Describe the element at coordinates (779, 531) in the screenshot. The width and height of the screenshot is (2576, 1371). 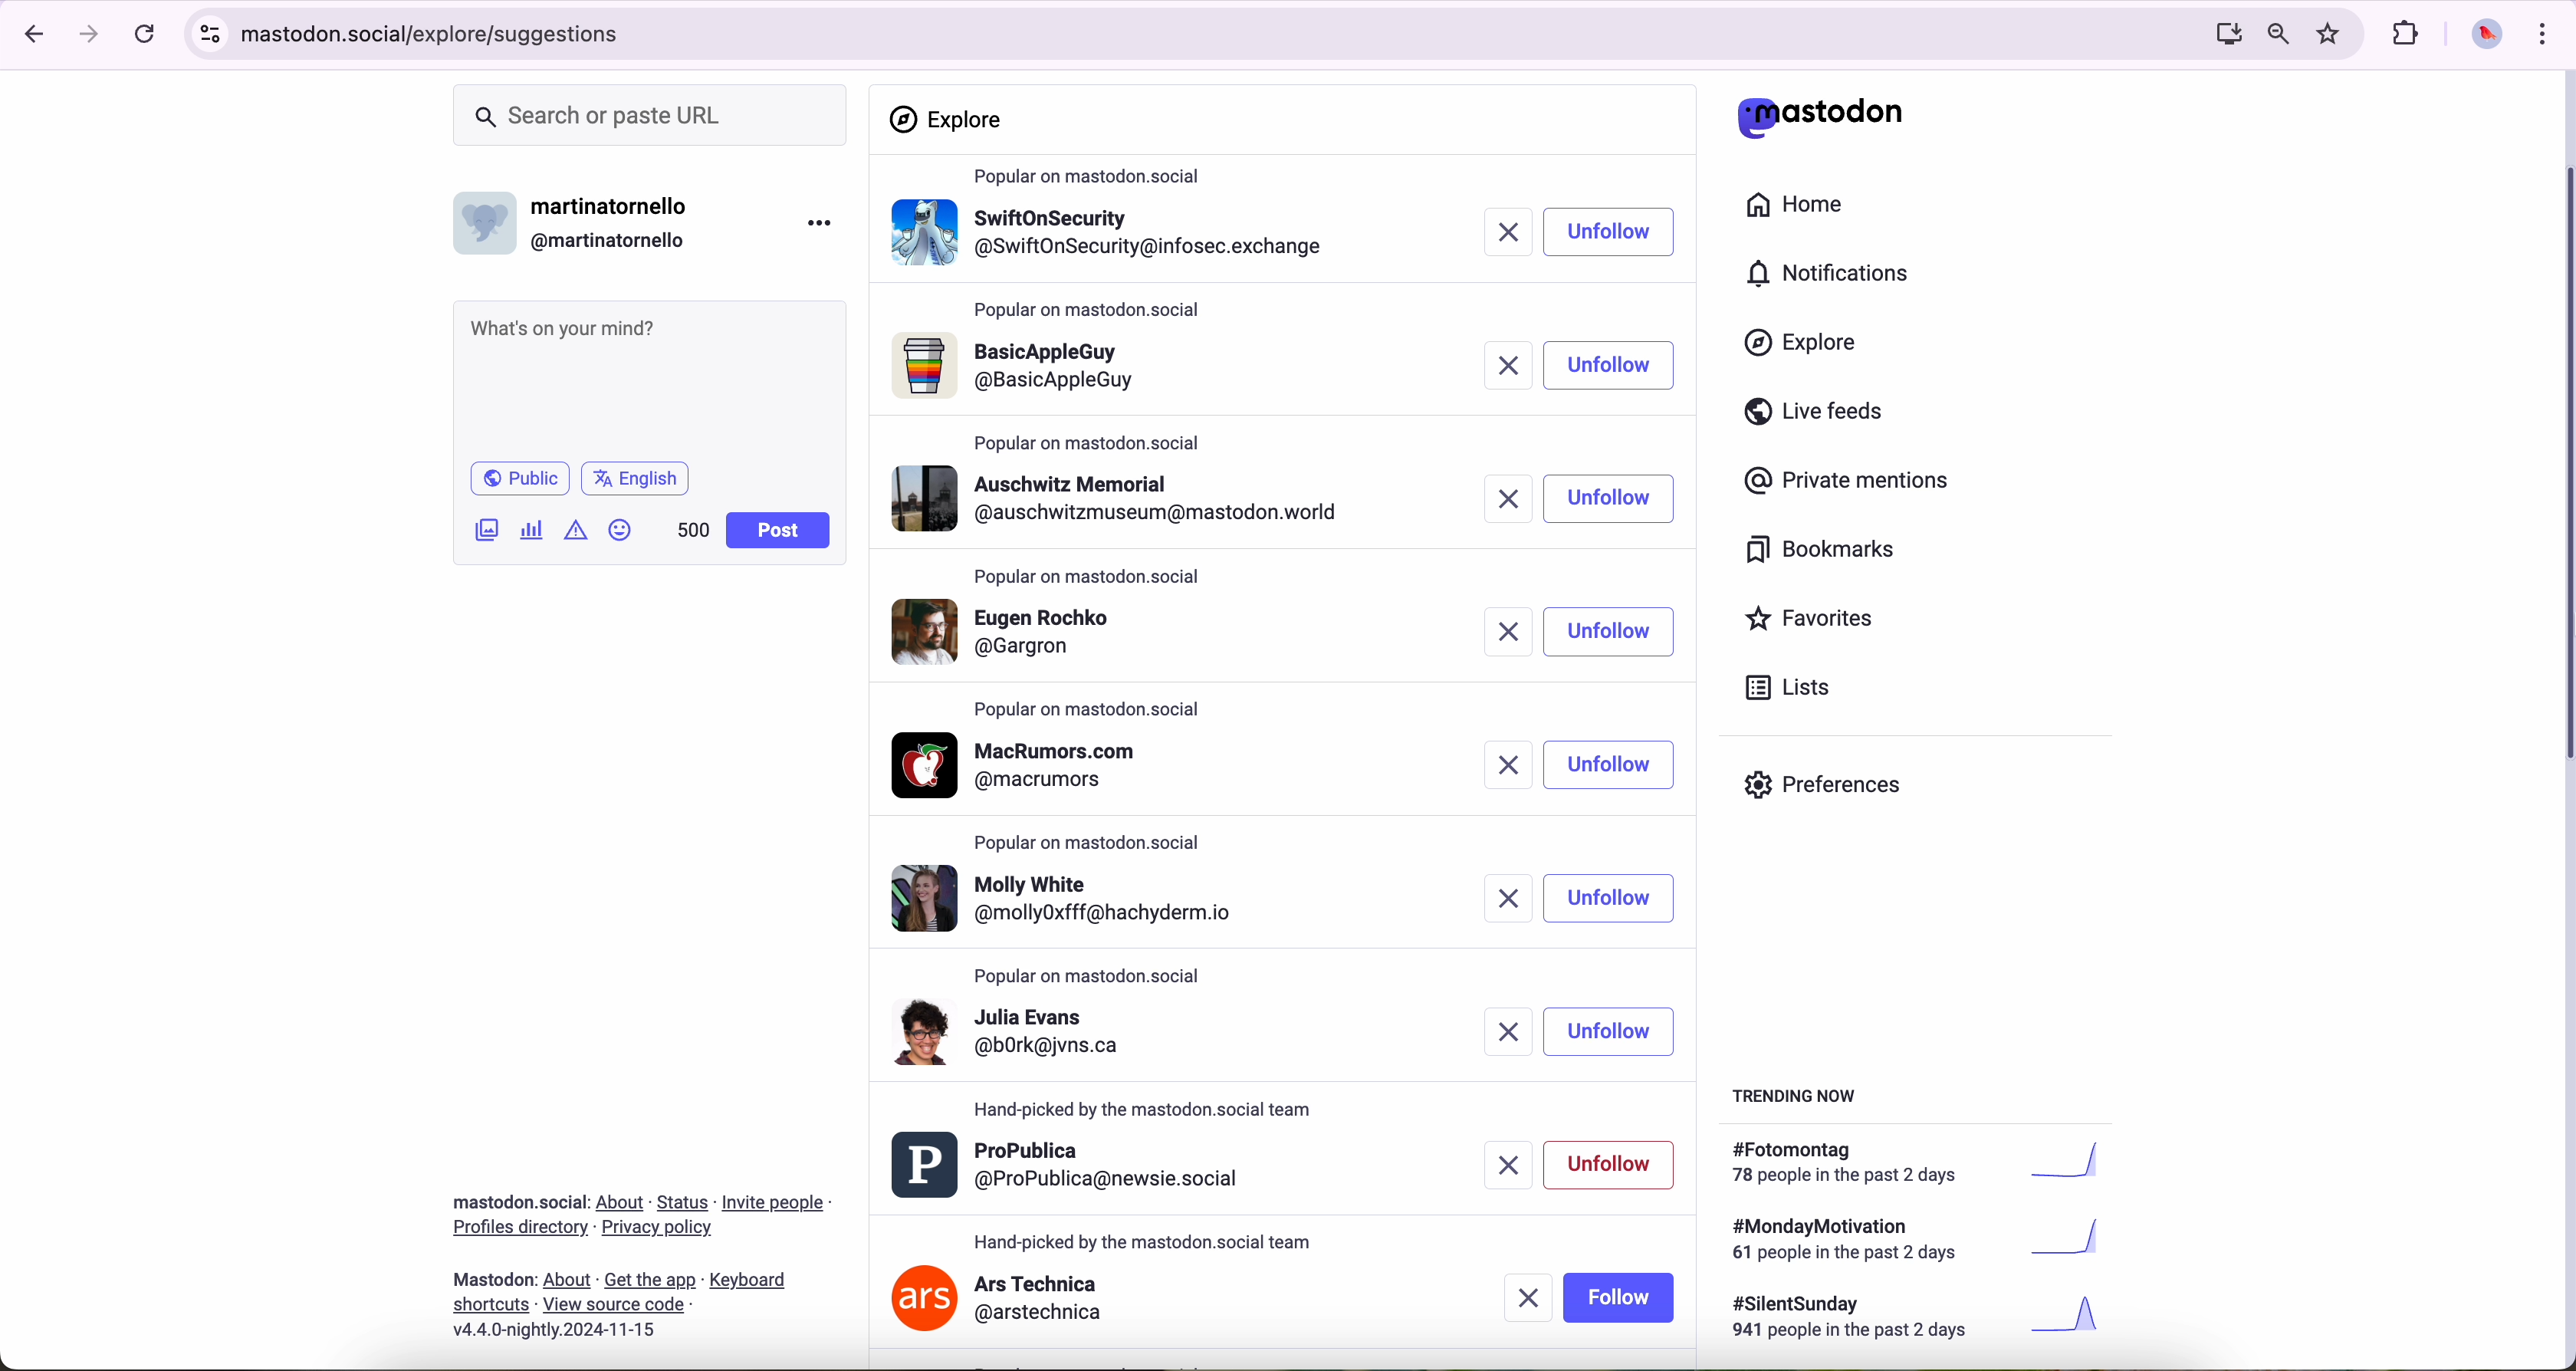
I see `post button` at that location.